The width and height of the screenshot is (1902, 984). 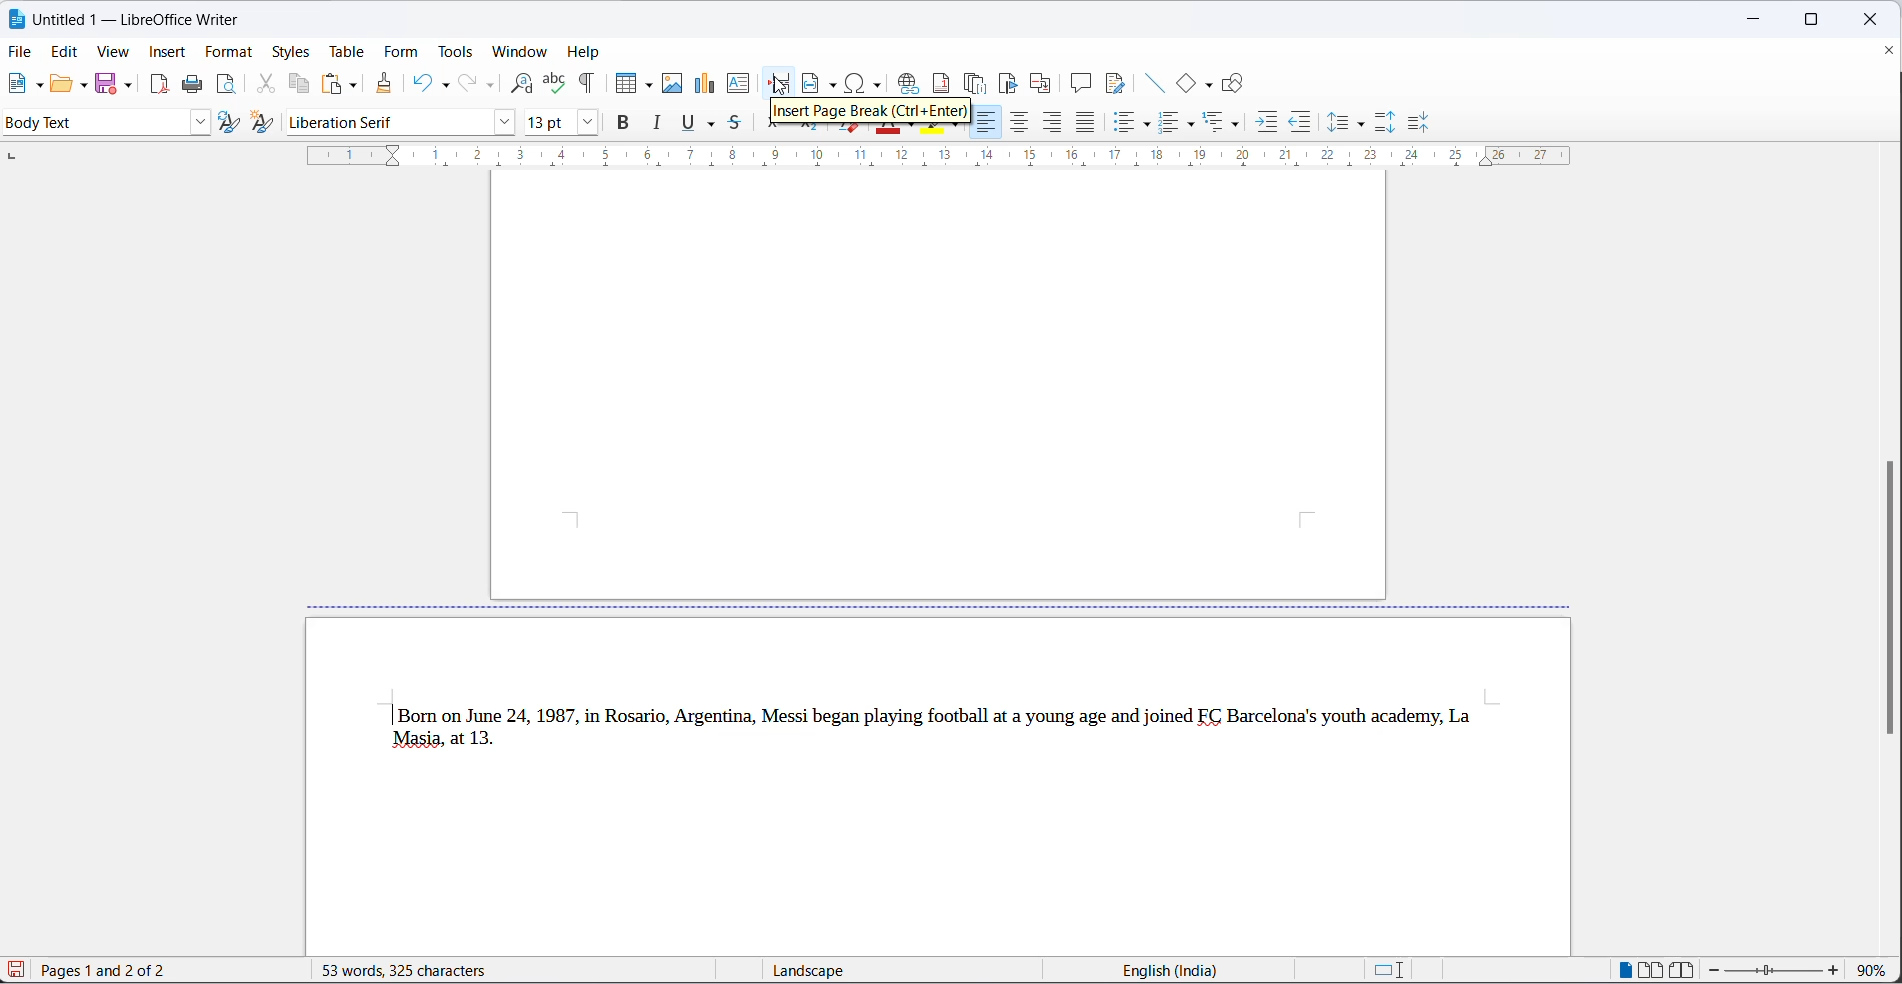 I want to click on file, so click(x=21, y=53).